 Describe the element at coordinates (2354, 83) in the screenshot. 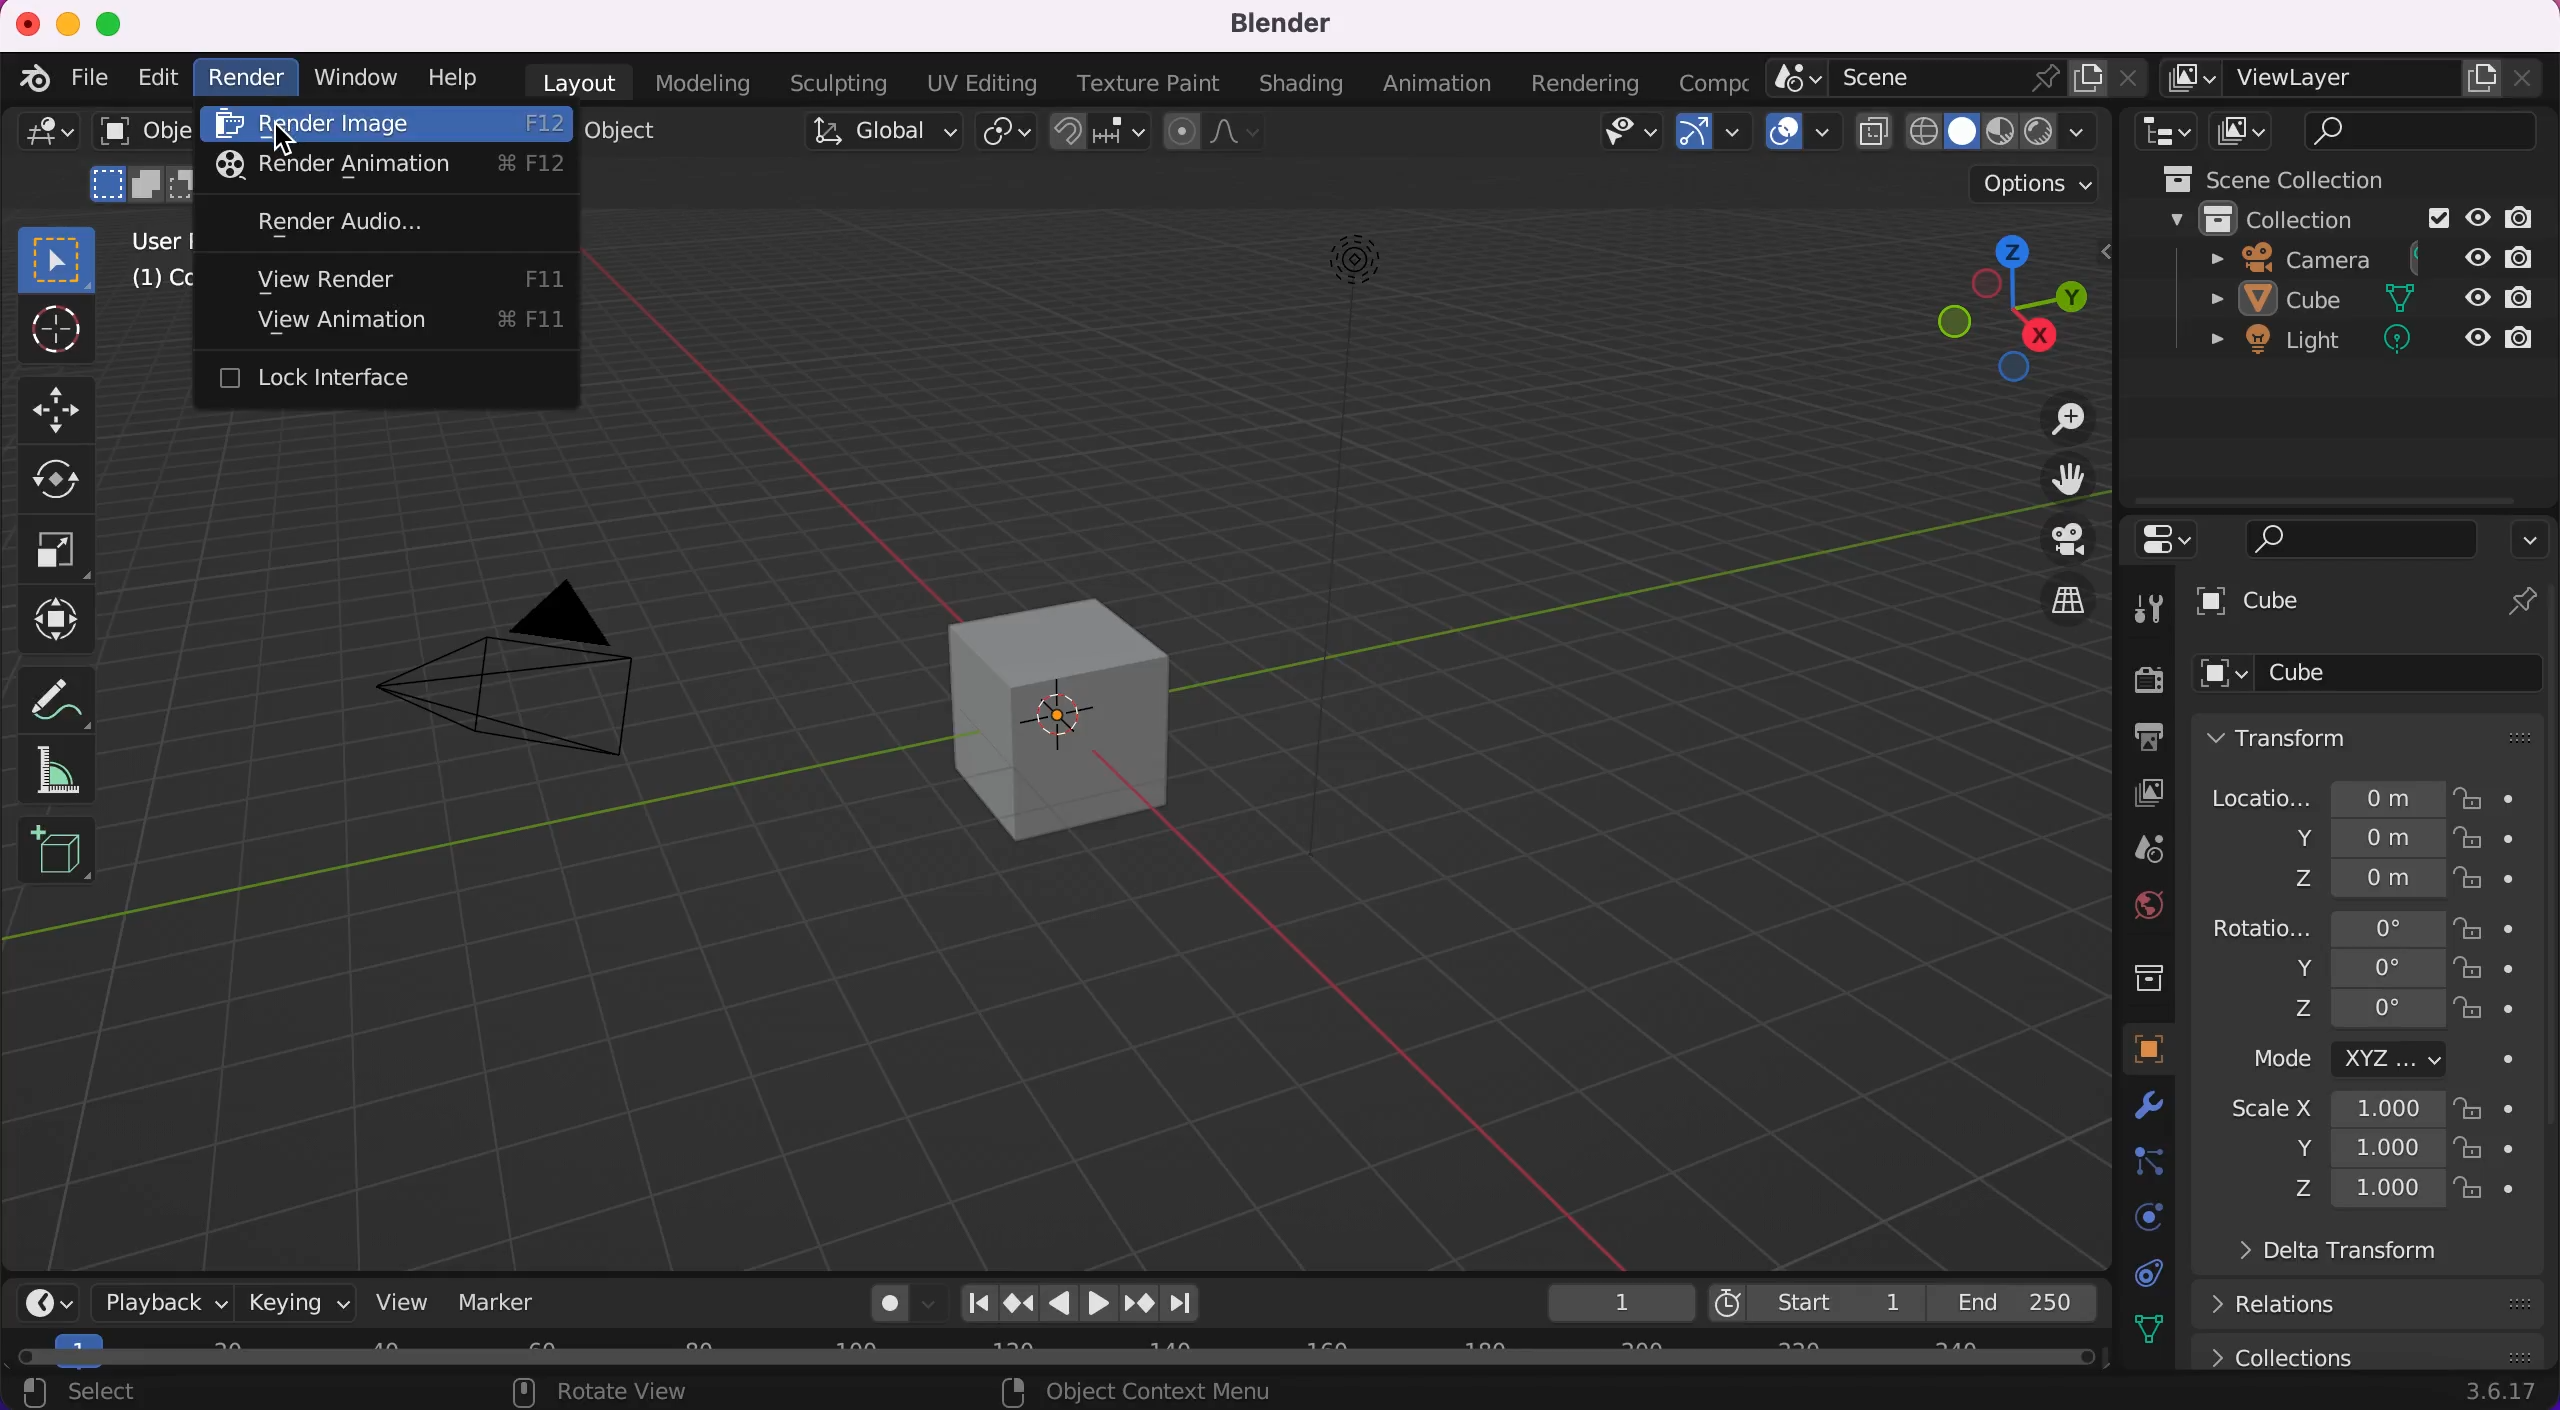

I see `viewlayer` at that location.